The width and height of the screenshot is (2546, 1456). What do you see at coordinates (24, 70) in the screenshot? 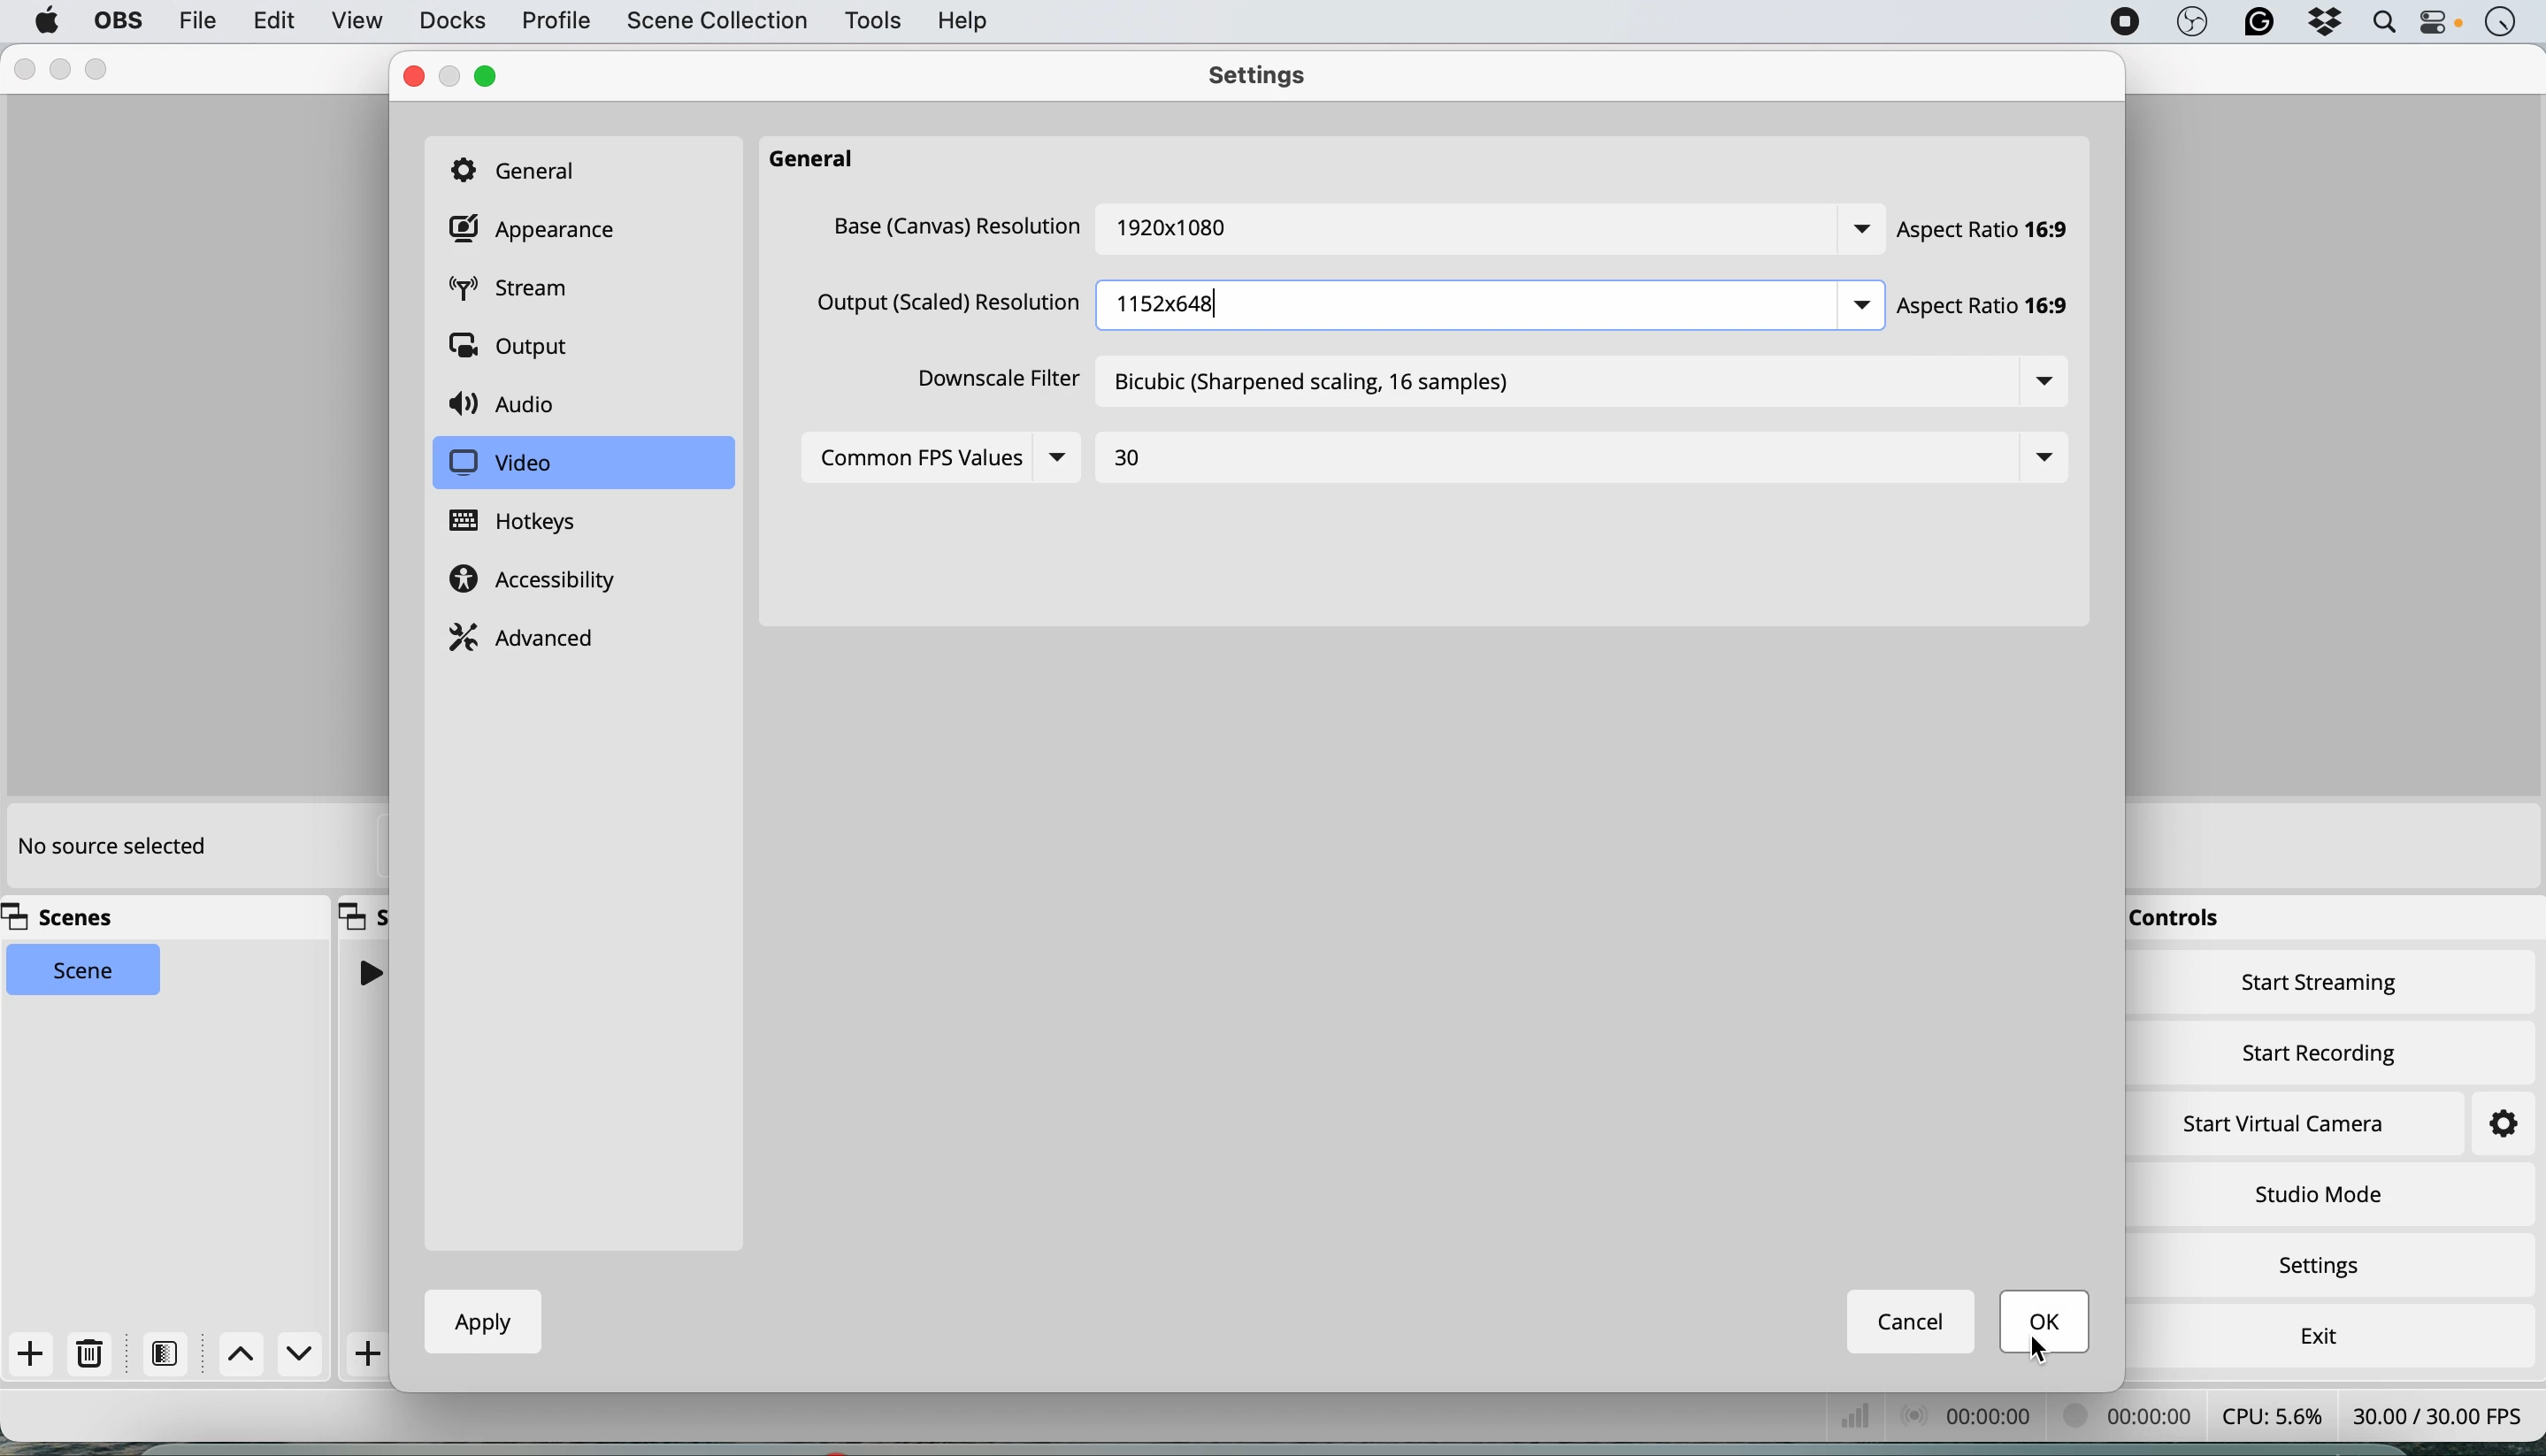
I see `close` at bounding box center [24, 70].